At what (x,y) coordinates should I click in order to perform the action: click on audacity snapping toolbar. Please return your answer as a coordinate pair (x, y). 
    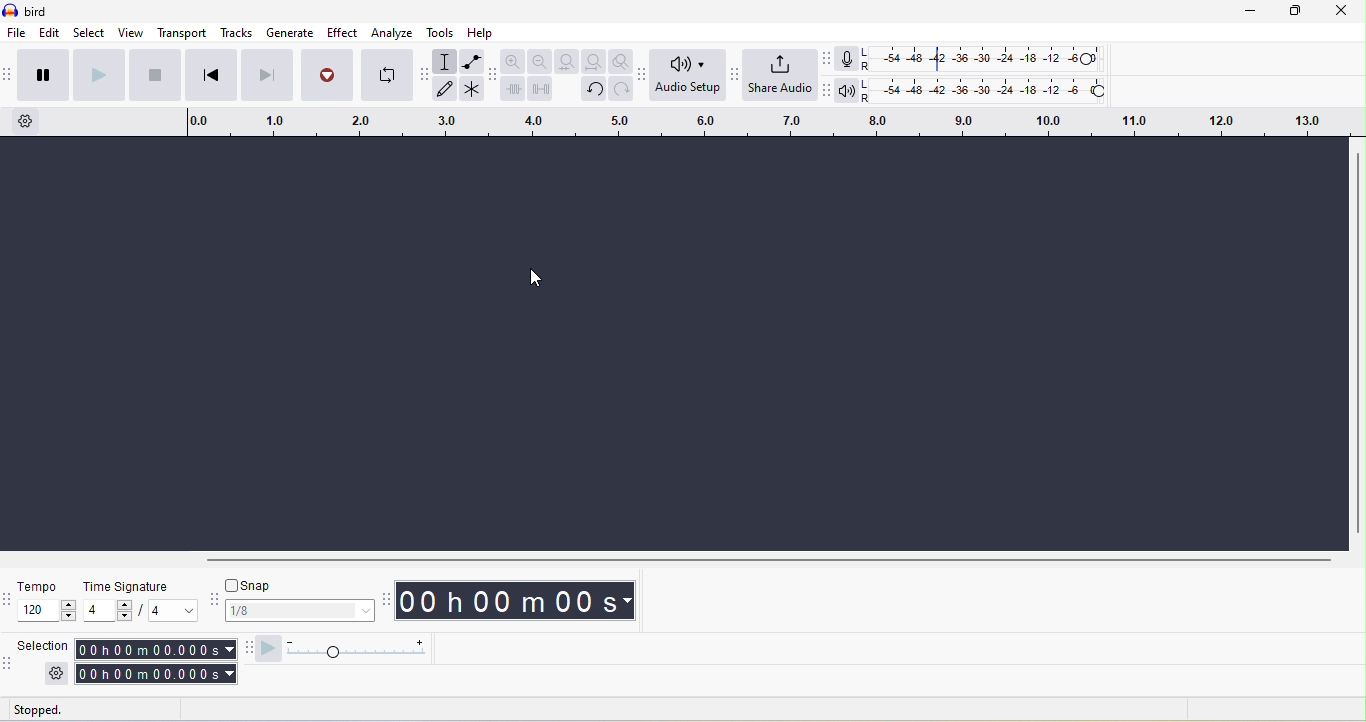
    Looking at the image, I should click on (216, 599).